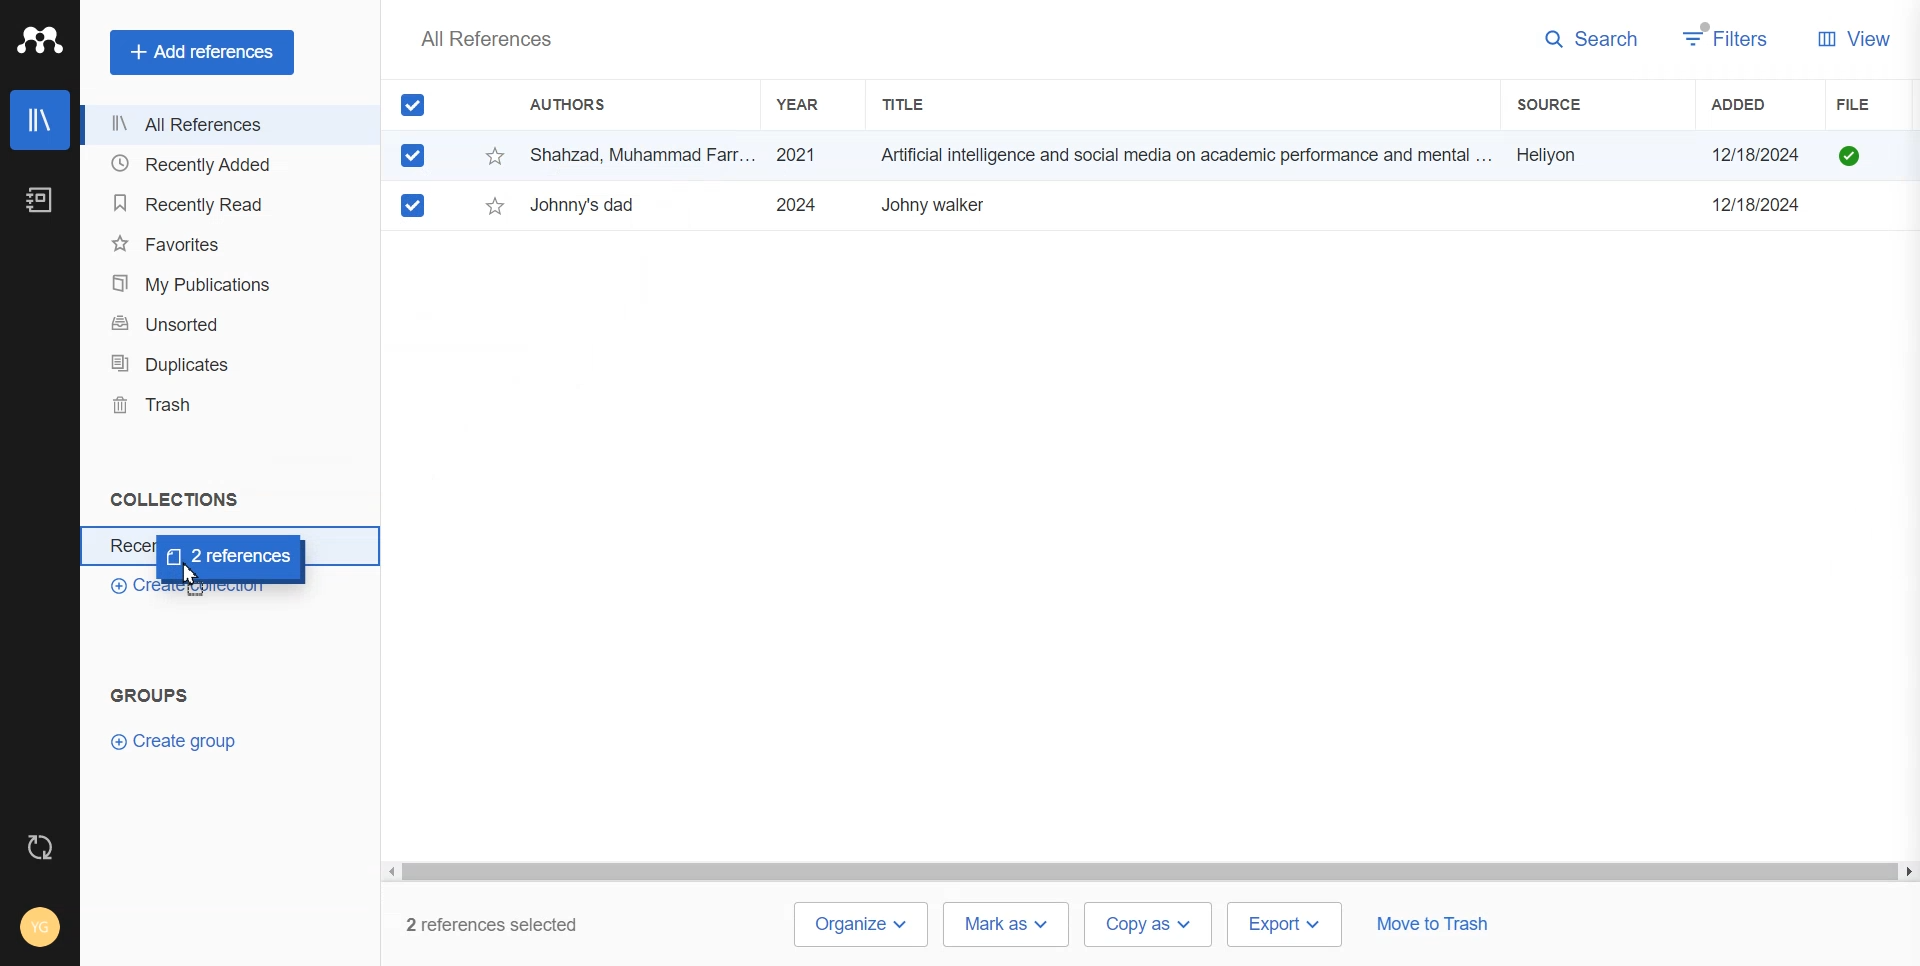 The width and height of the screenshot is (1920, 966). I want to click on Logo, so click(39, 39).